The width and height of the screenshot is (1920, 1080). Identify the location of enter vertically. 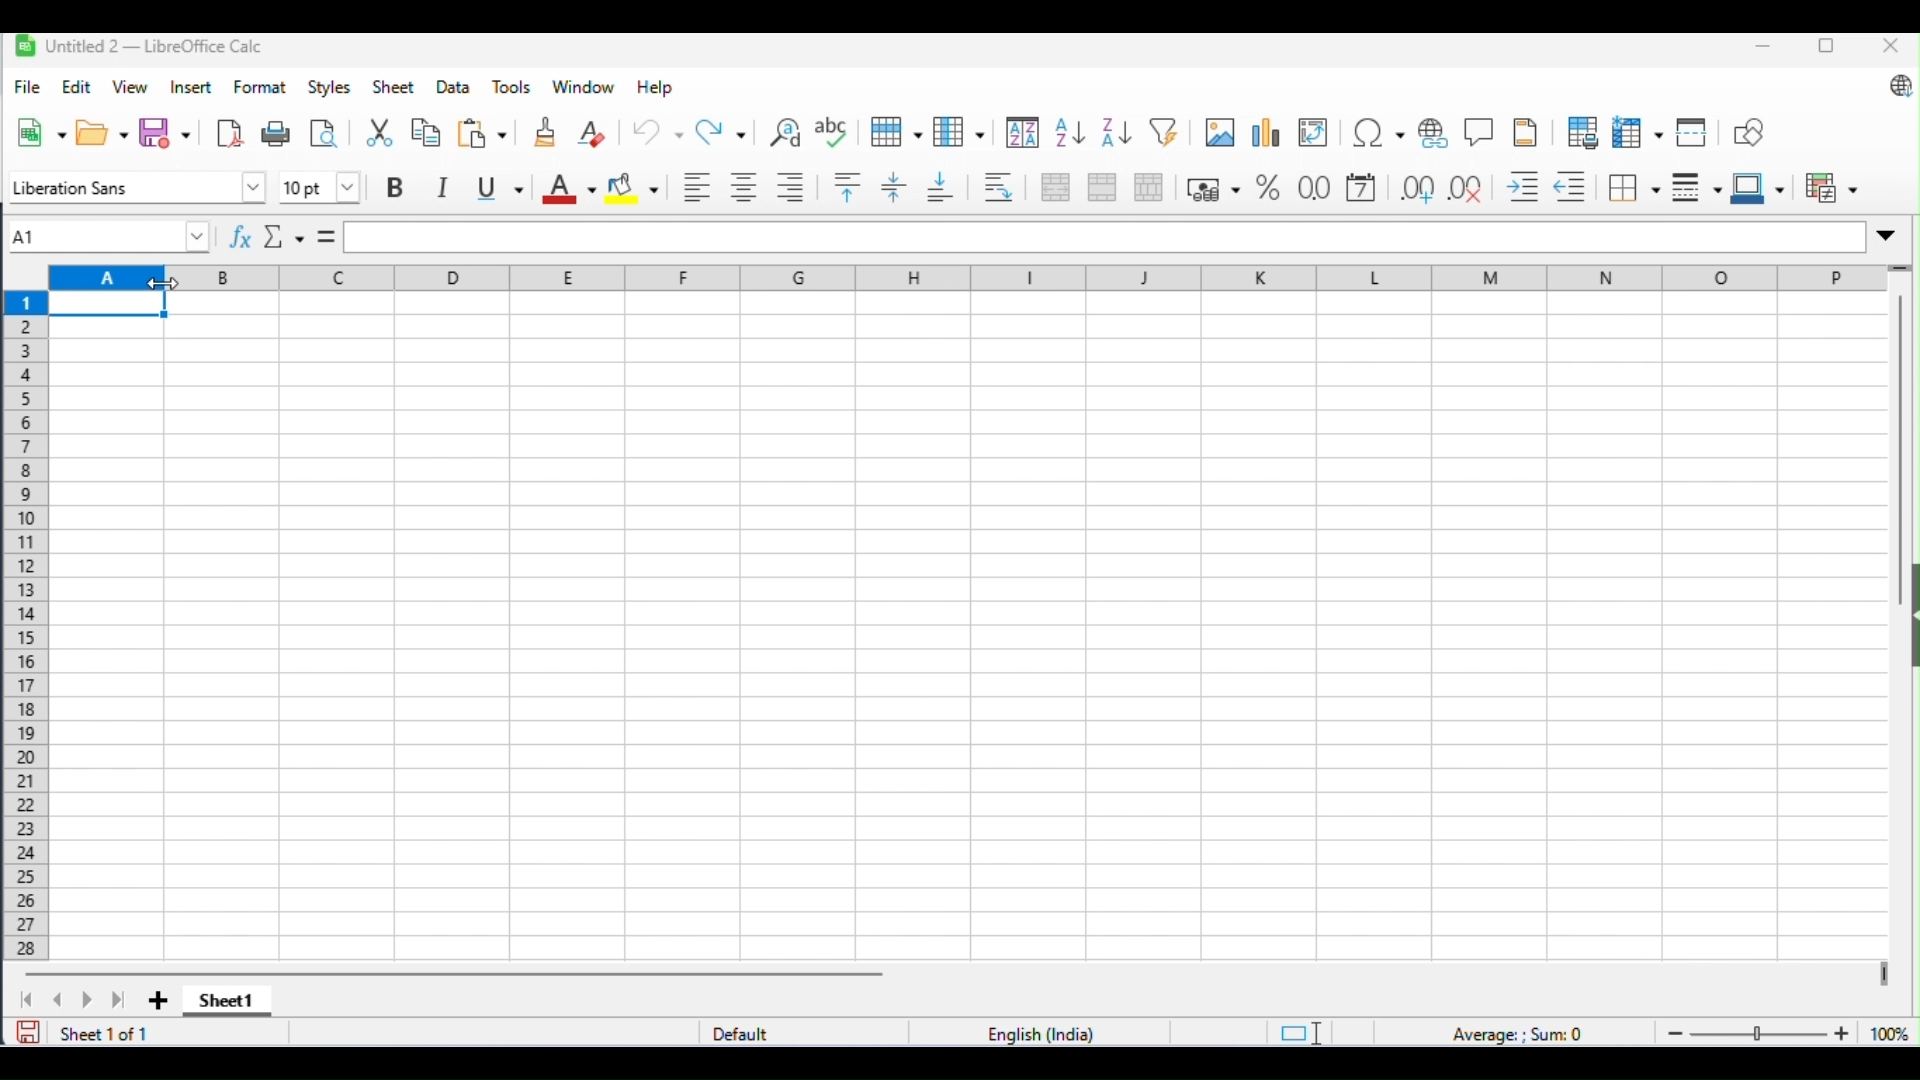
(895, 187).